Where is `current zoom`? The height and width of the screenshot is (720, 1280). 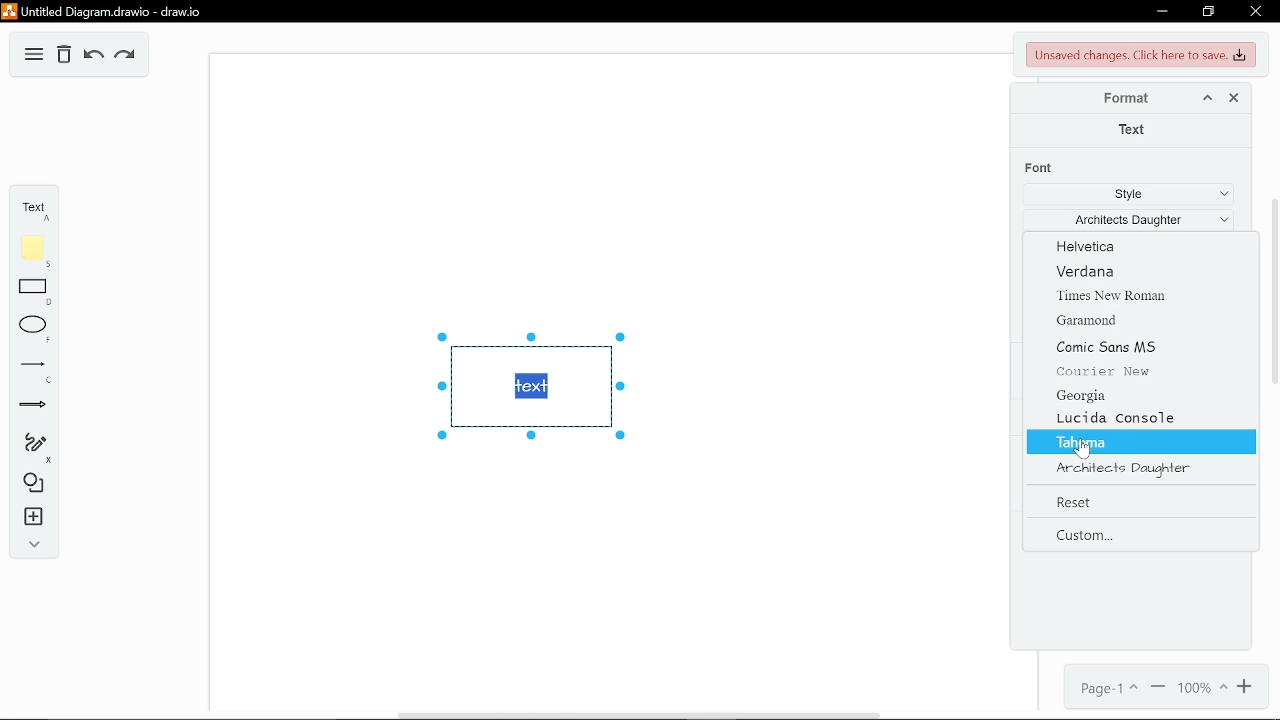 current zoom is located at coordinates (1202, 689).